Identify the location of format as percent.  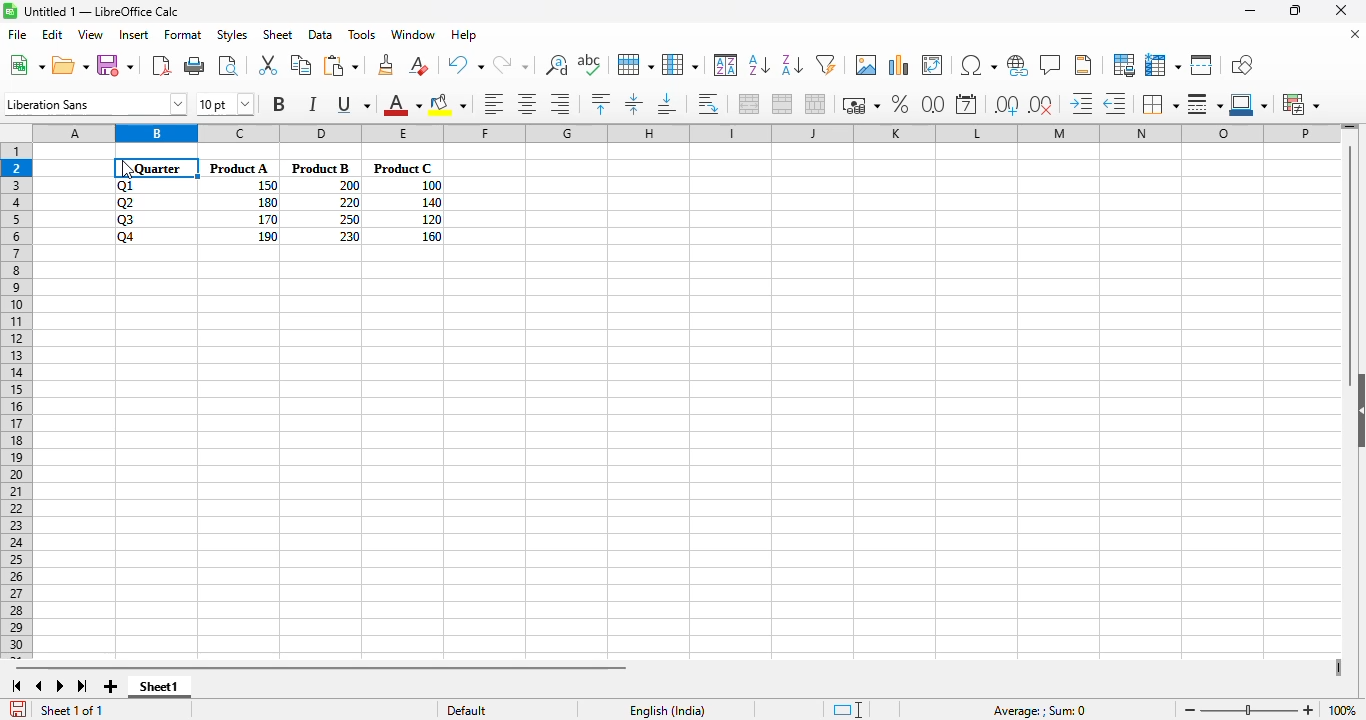
(899, 103).